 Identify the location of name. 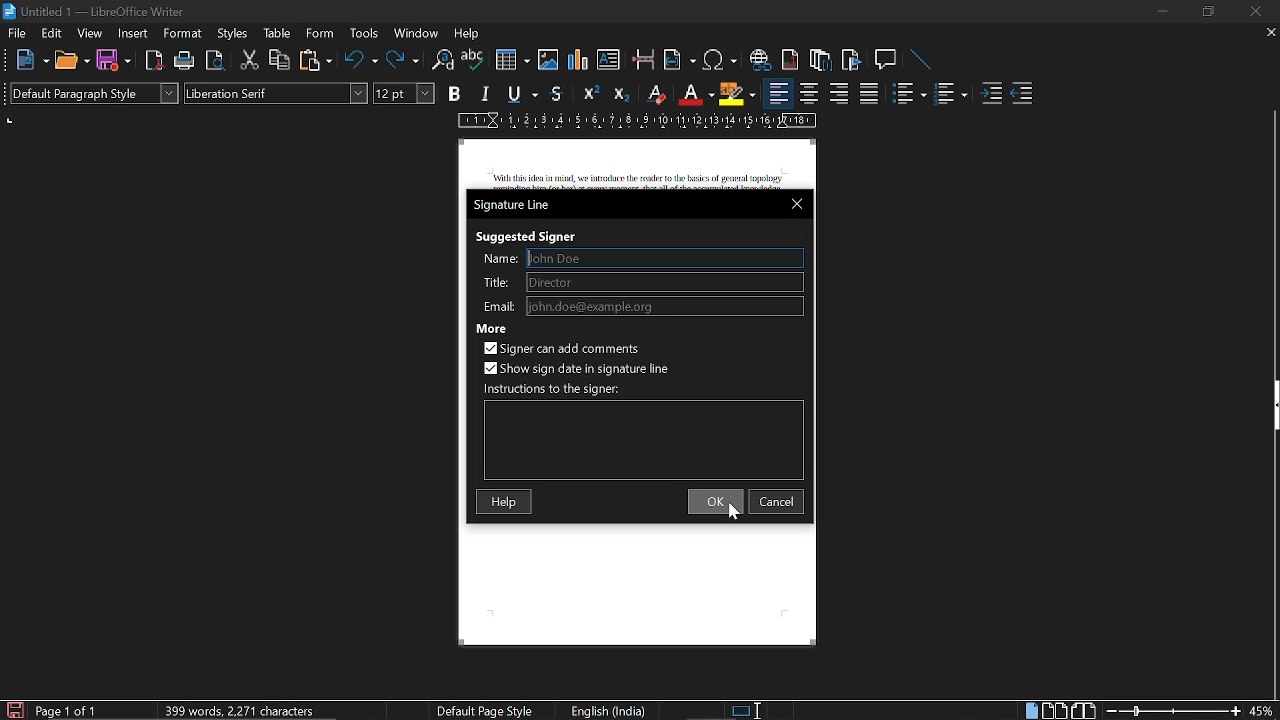
(498, 260).